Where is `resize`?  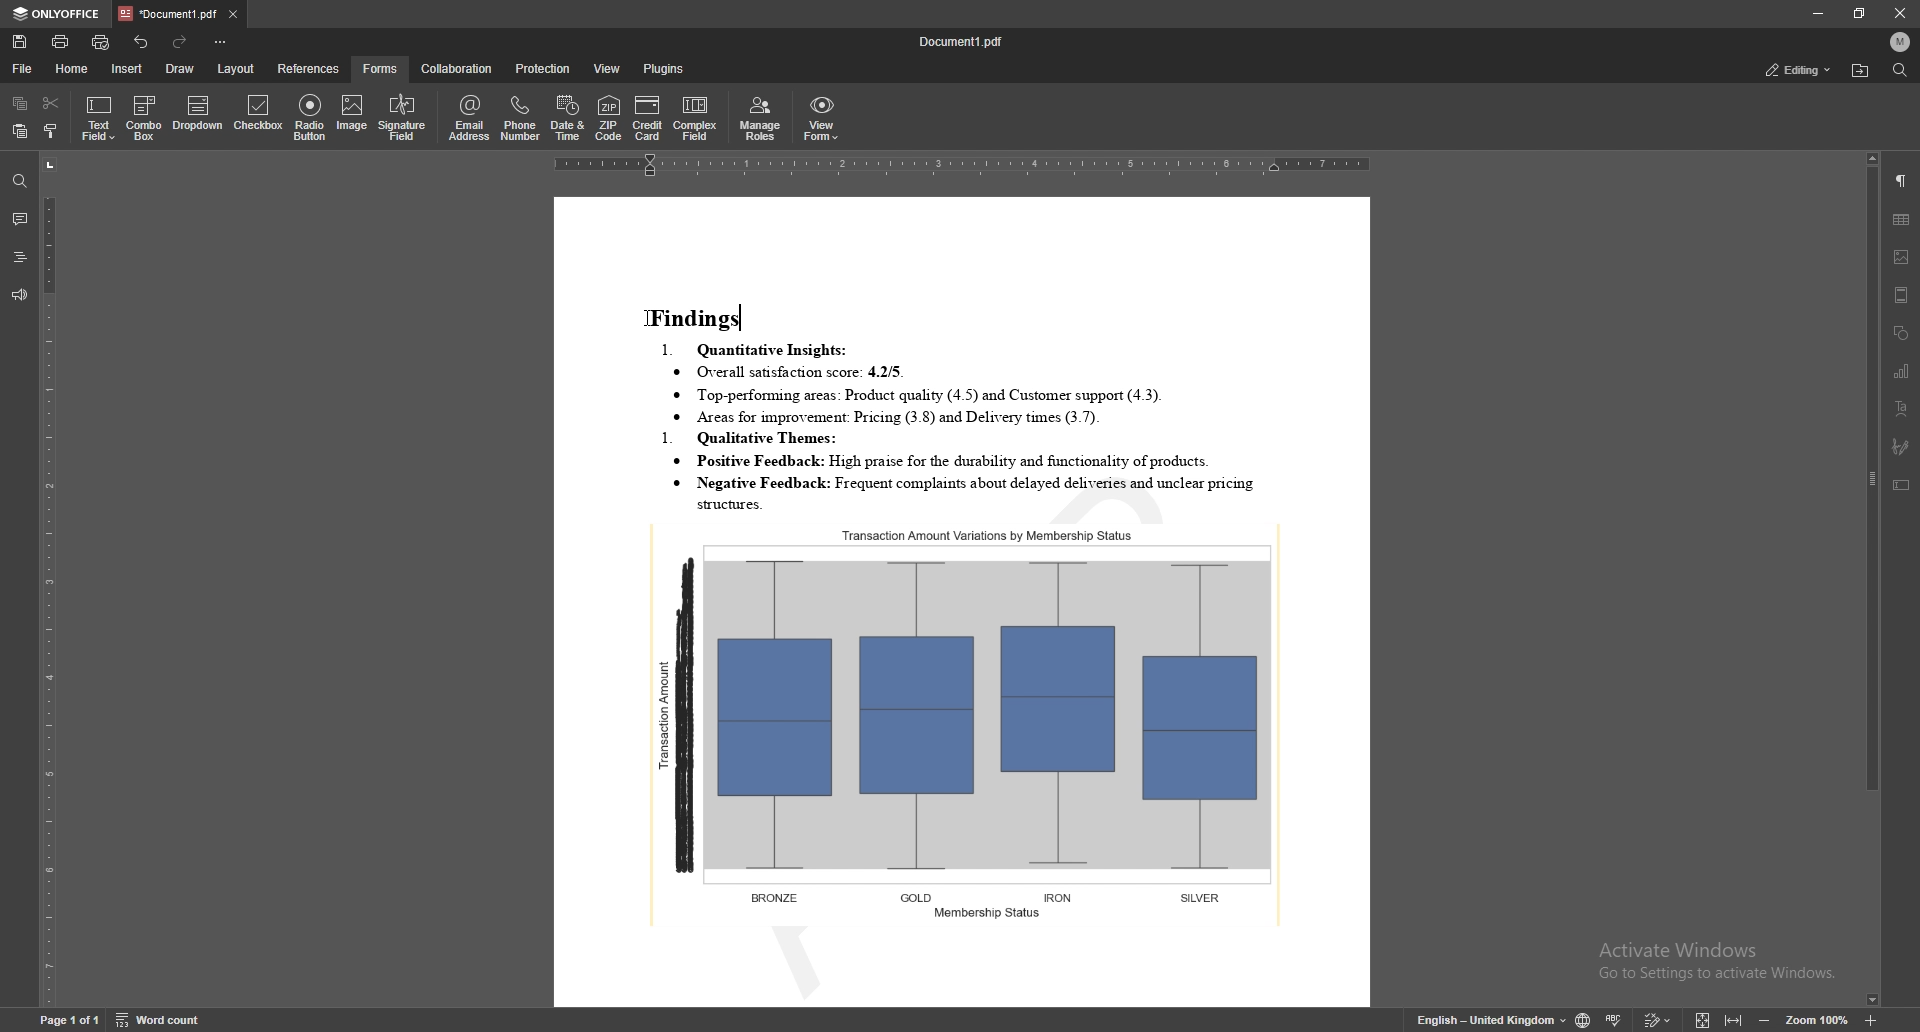 resize is located at coordinates (1859, 13).